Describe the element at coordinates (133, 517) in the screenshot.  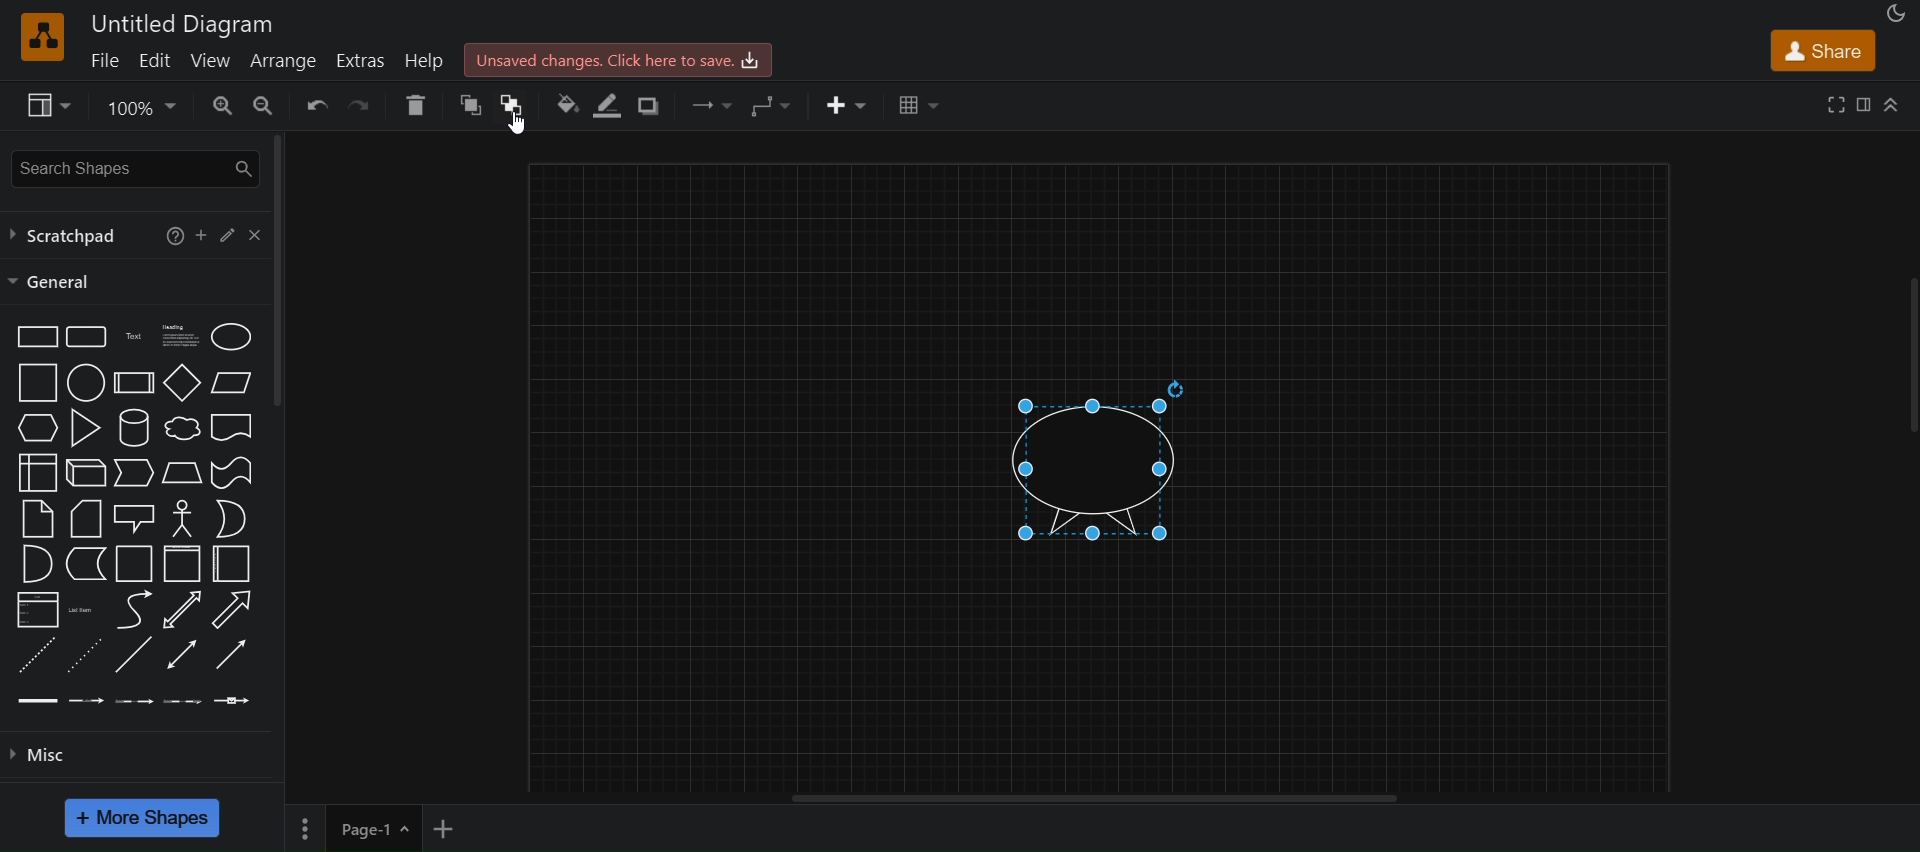
I see `callout` at that location.